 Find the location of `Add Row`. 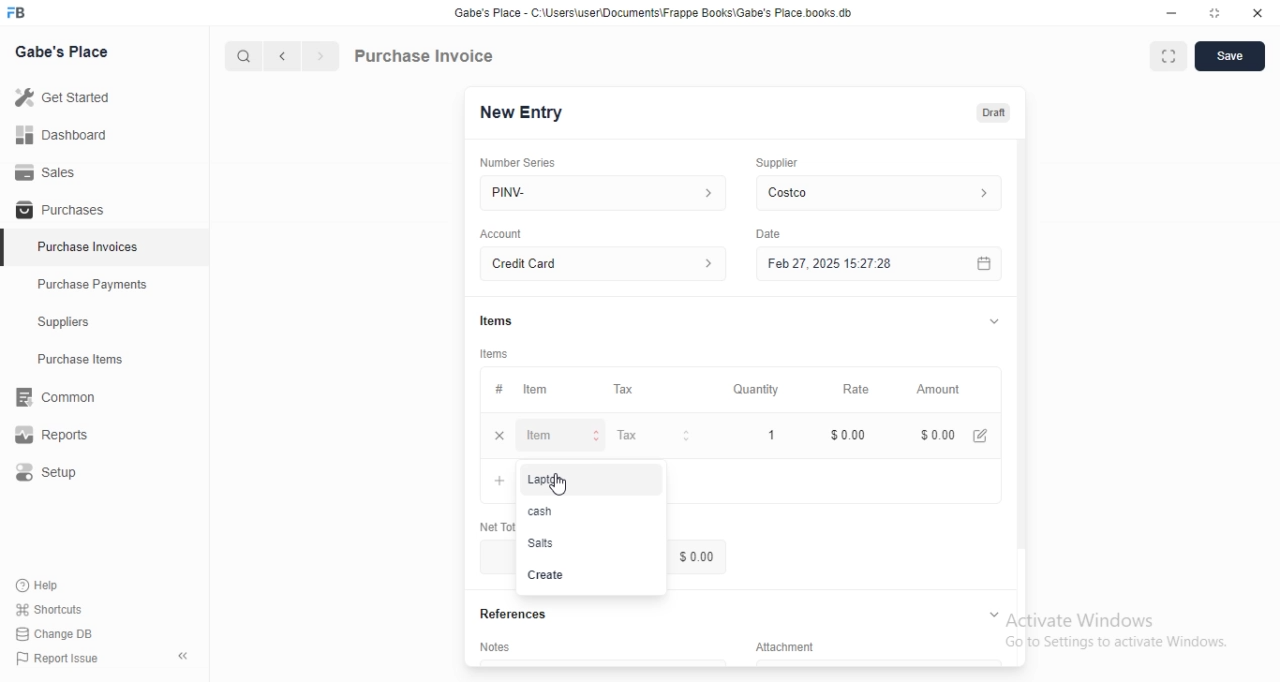

Add Row is located at coordinates (498, 481).